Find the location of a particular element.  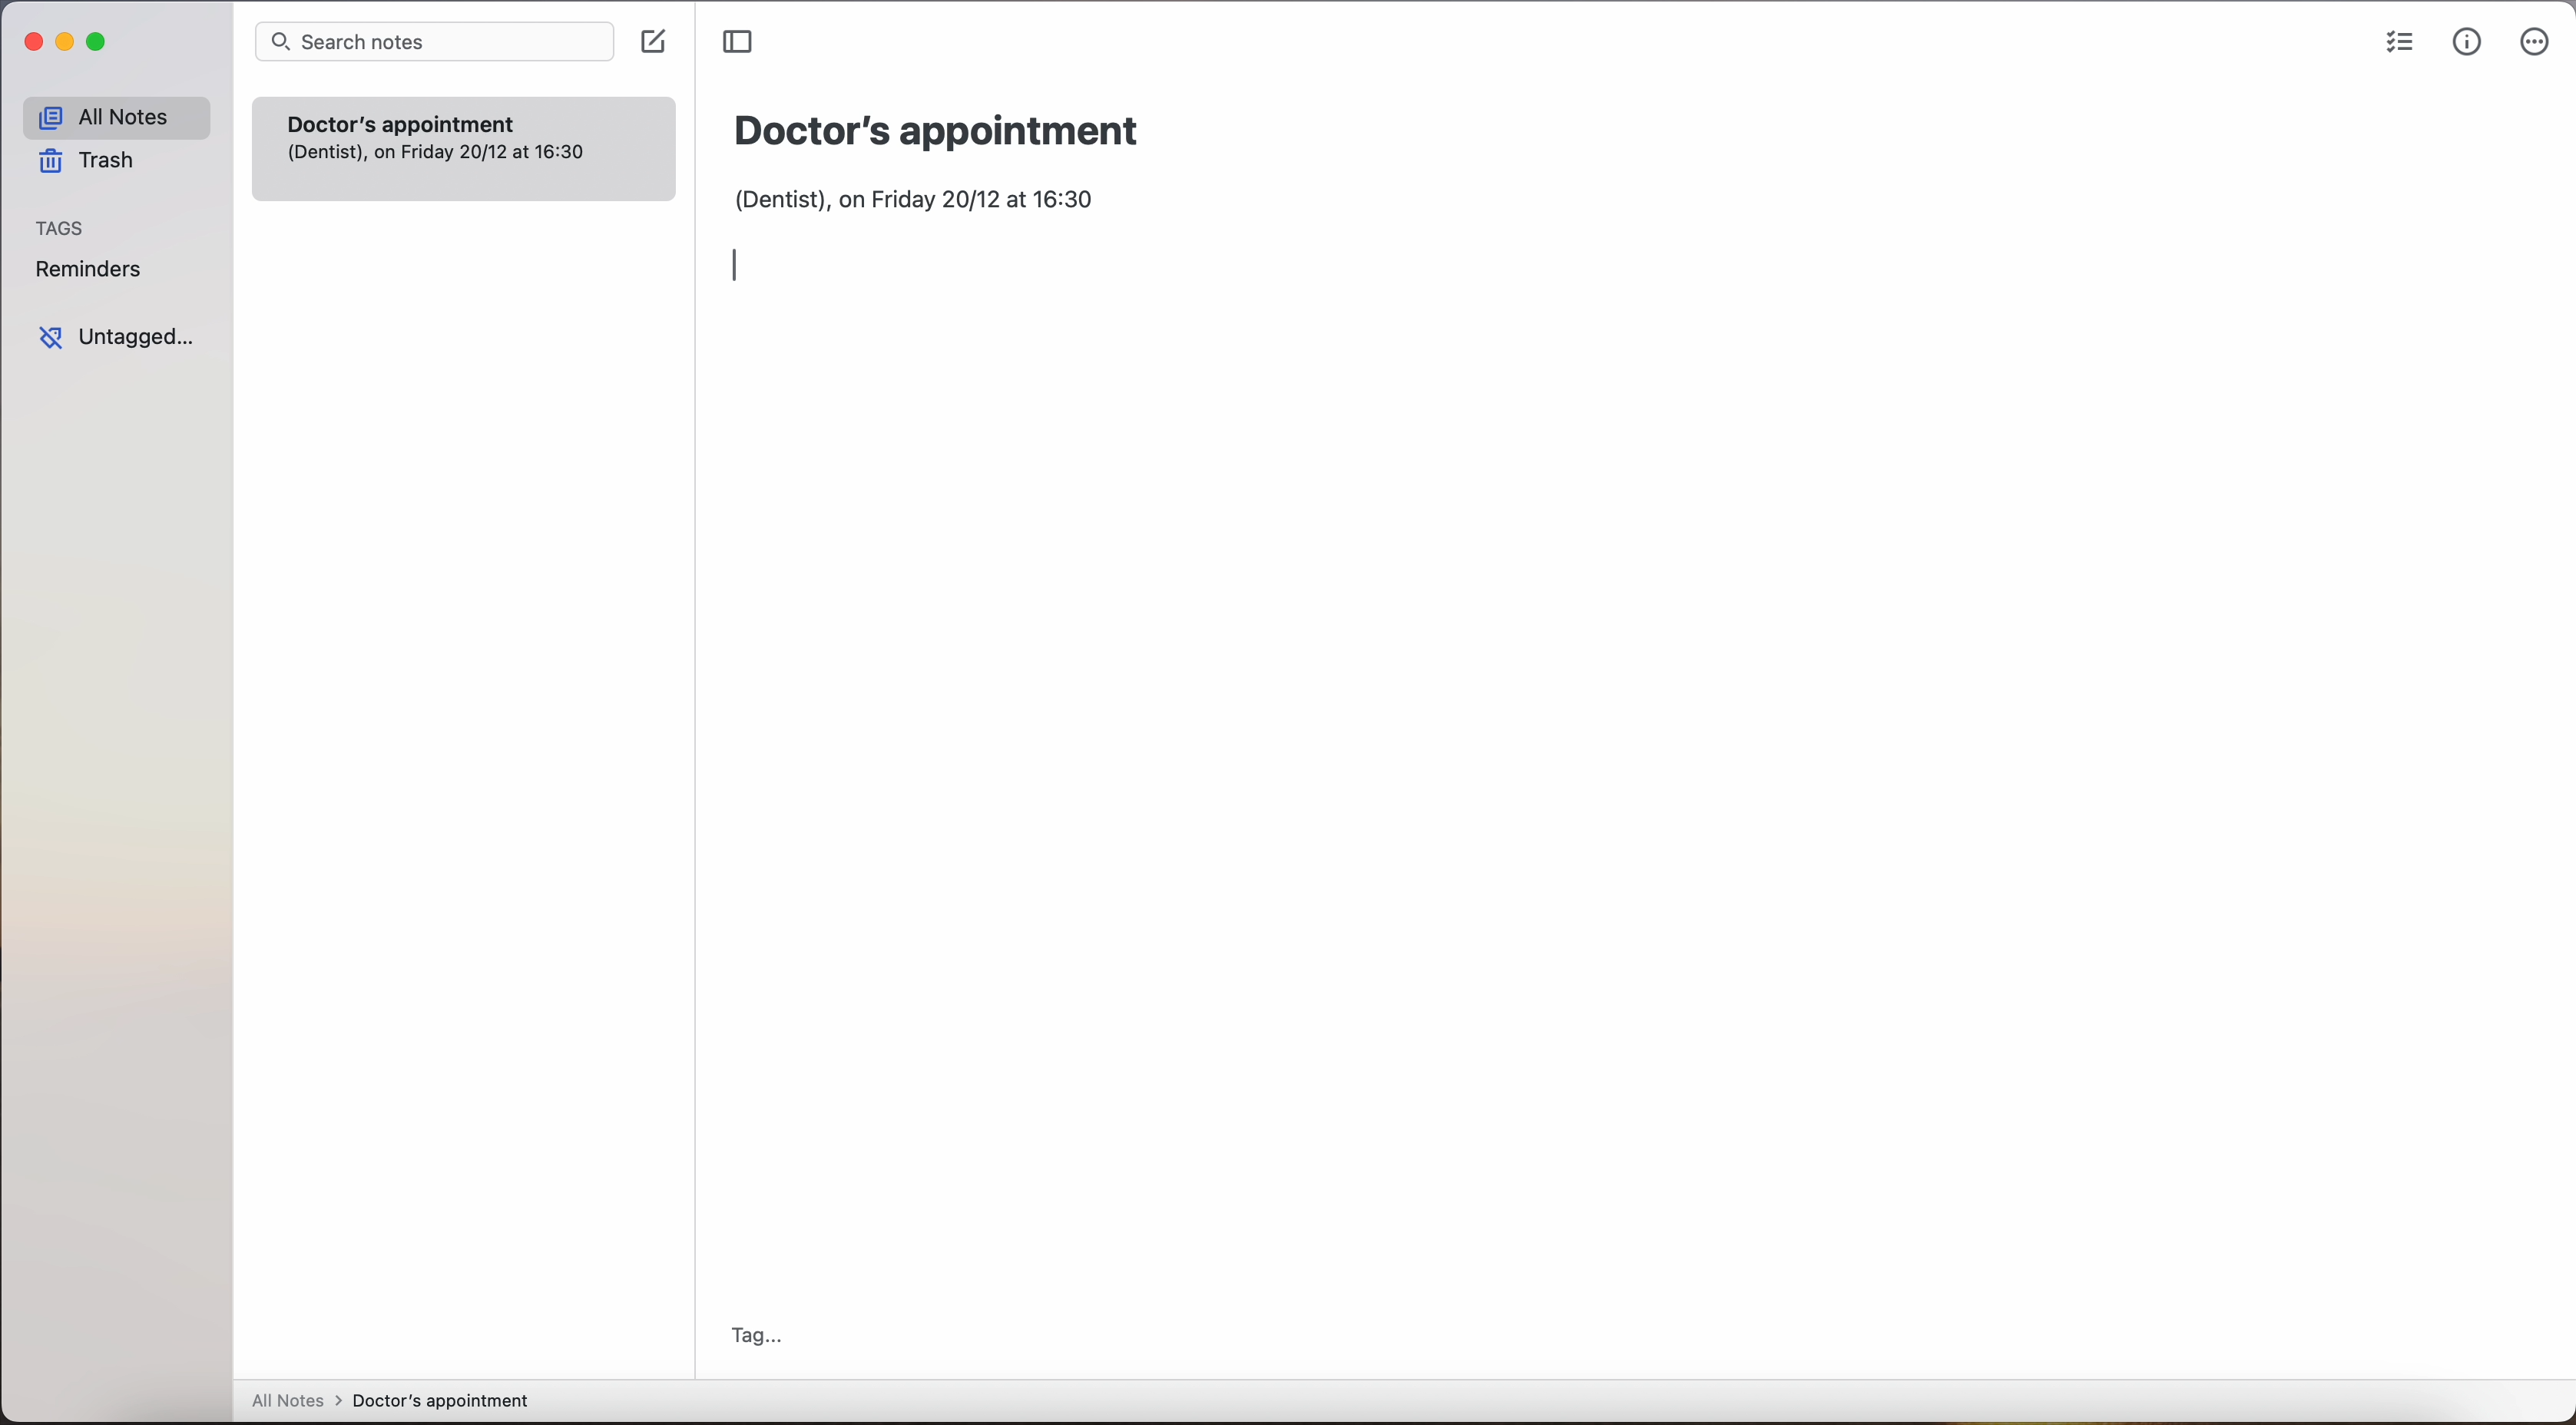

untagged is located at coordinates (122, 337).